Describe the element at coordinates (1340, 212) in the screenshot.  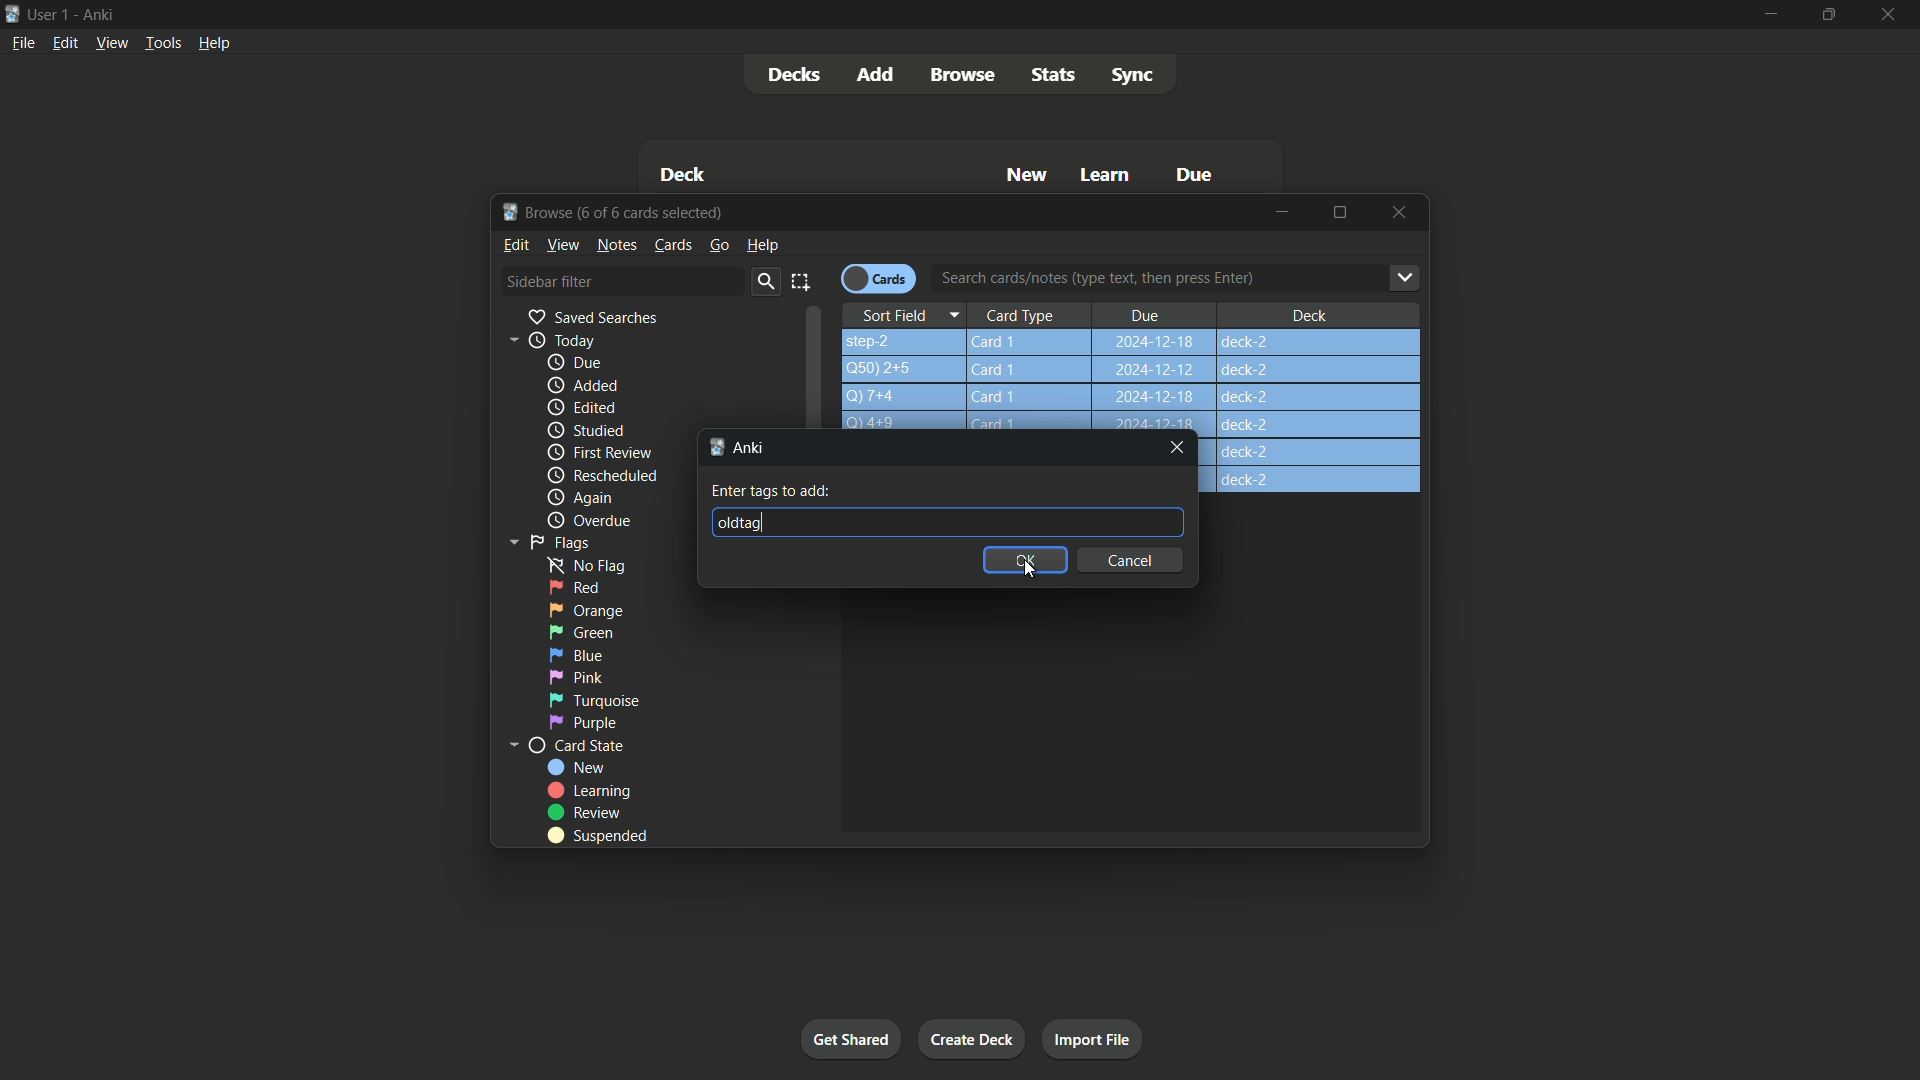
I see `Maximize` at that location.